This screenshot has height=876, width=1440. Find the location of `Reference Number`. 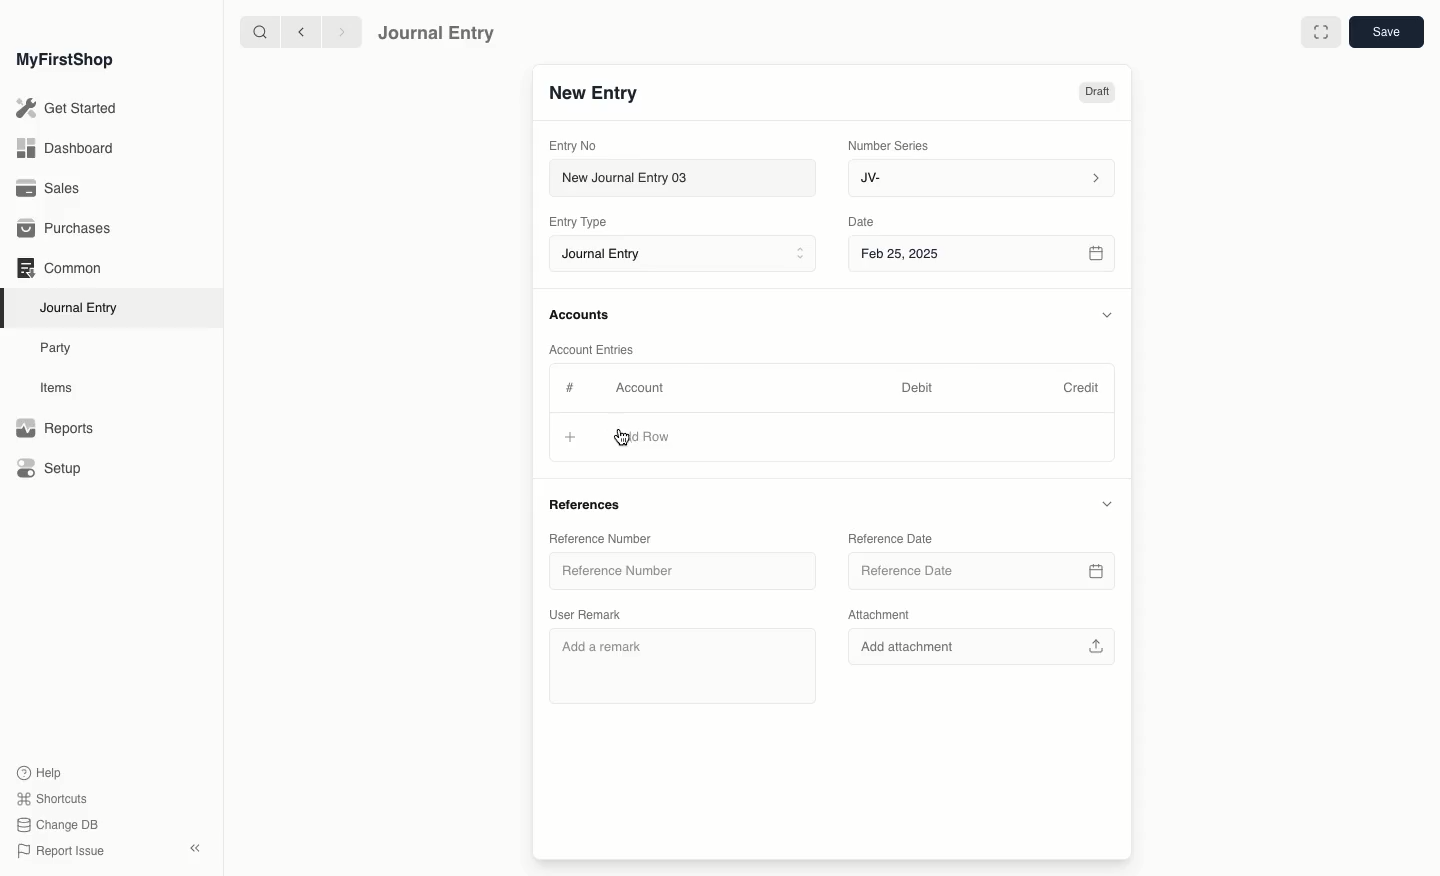

Reference Number is located at coordinates (601, 538).